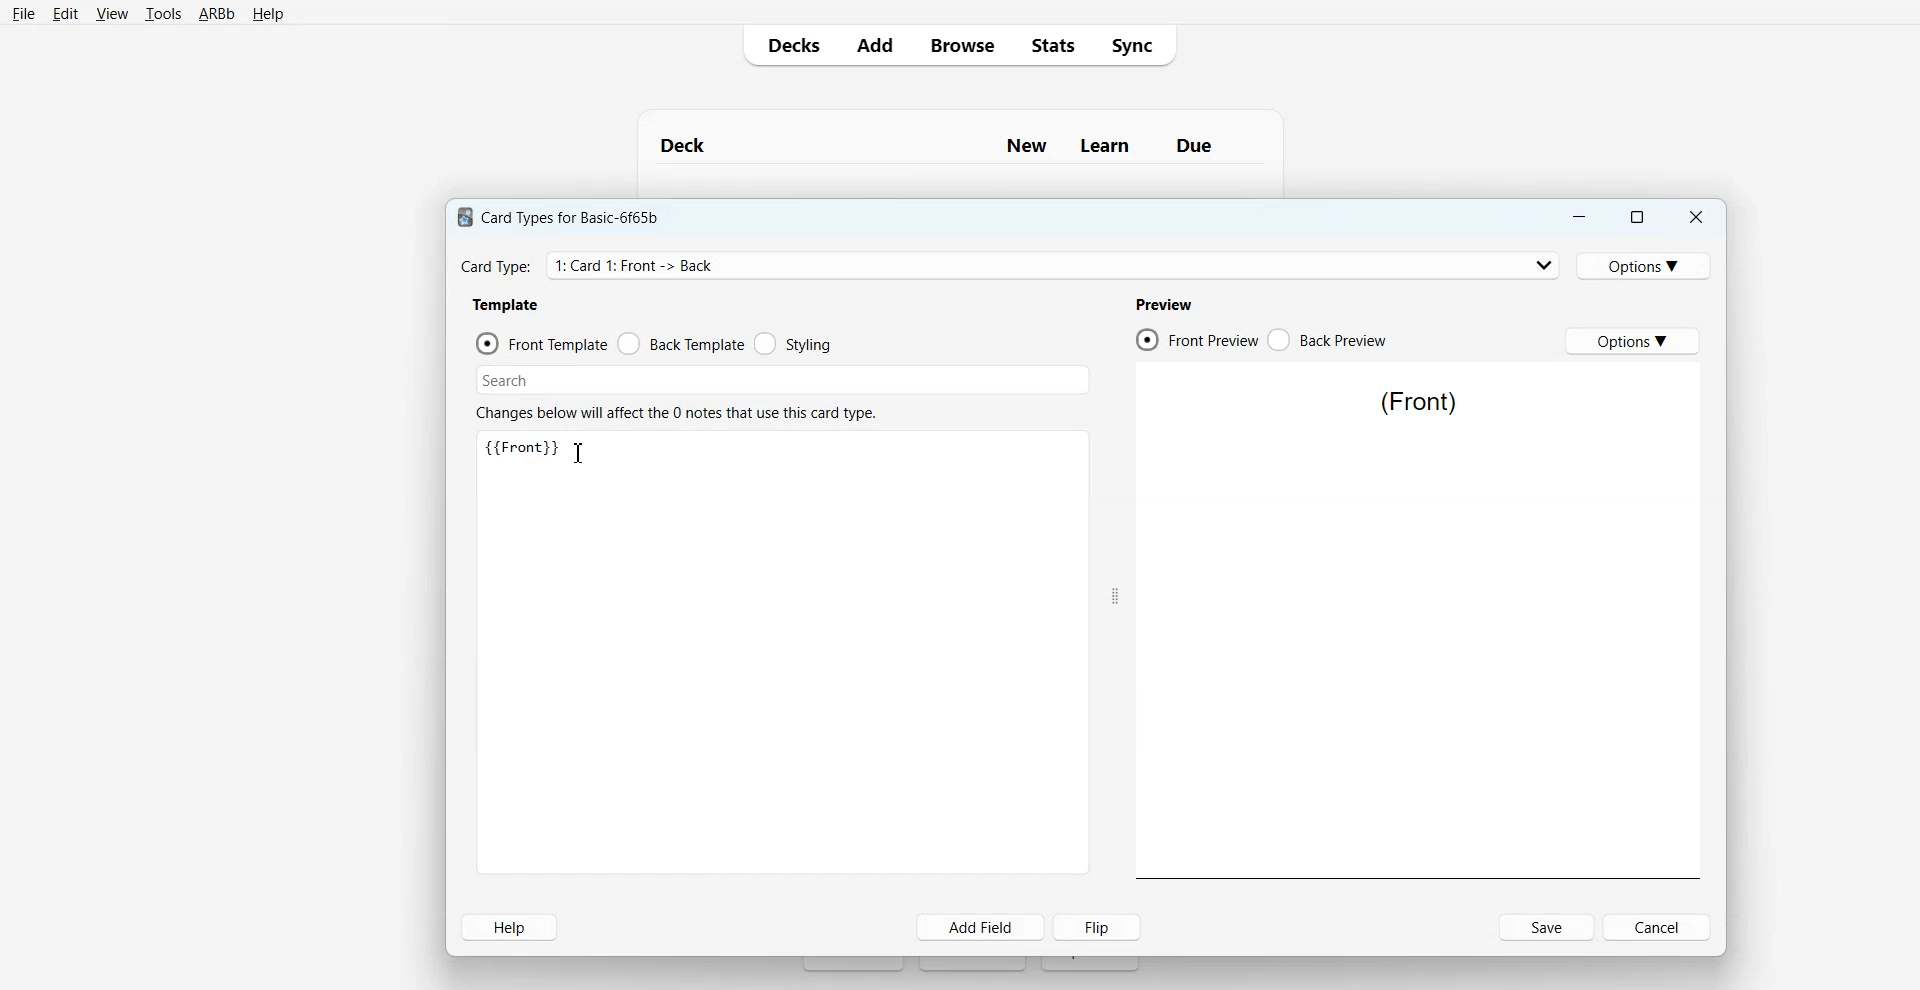  What do you see at coordinates (1099, 927) in the screenshot?
I see `Flip` at bounding box center [1099, 927].